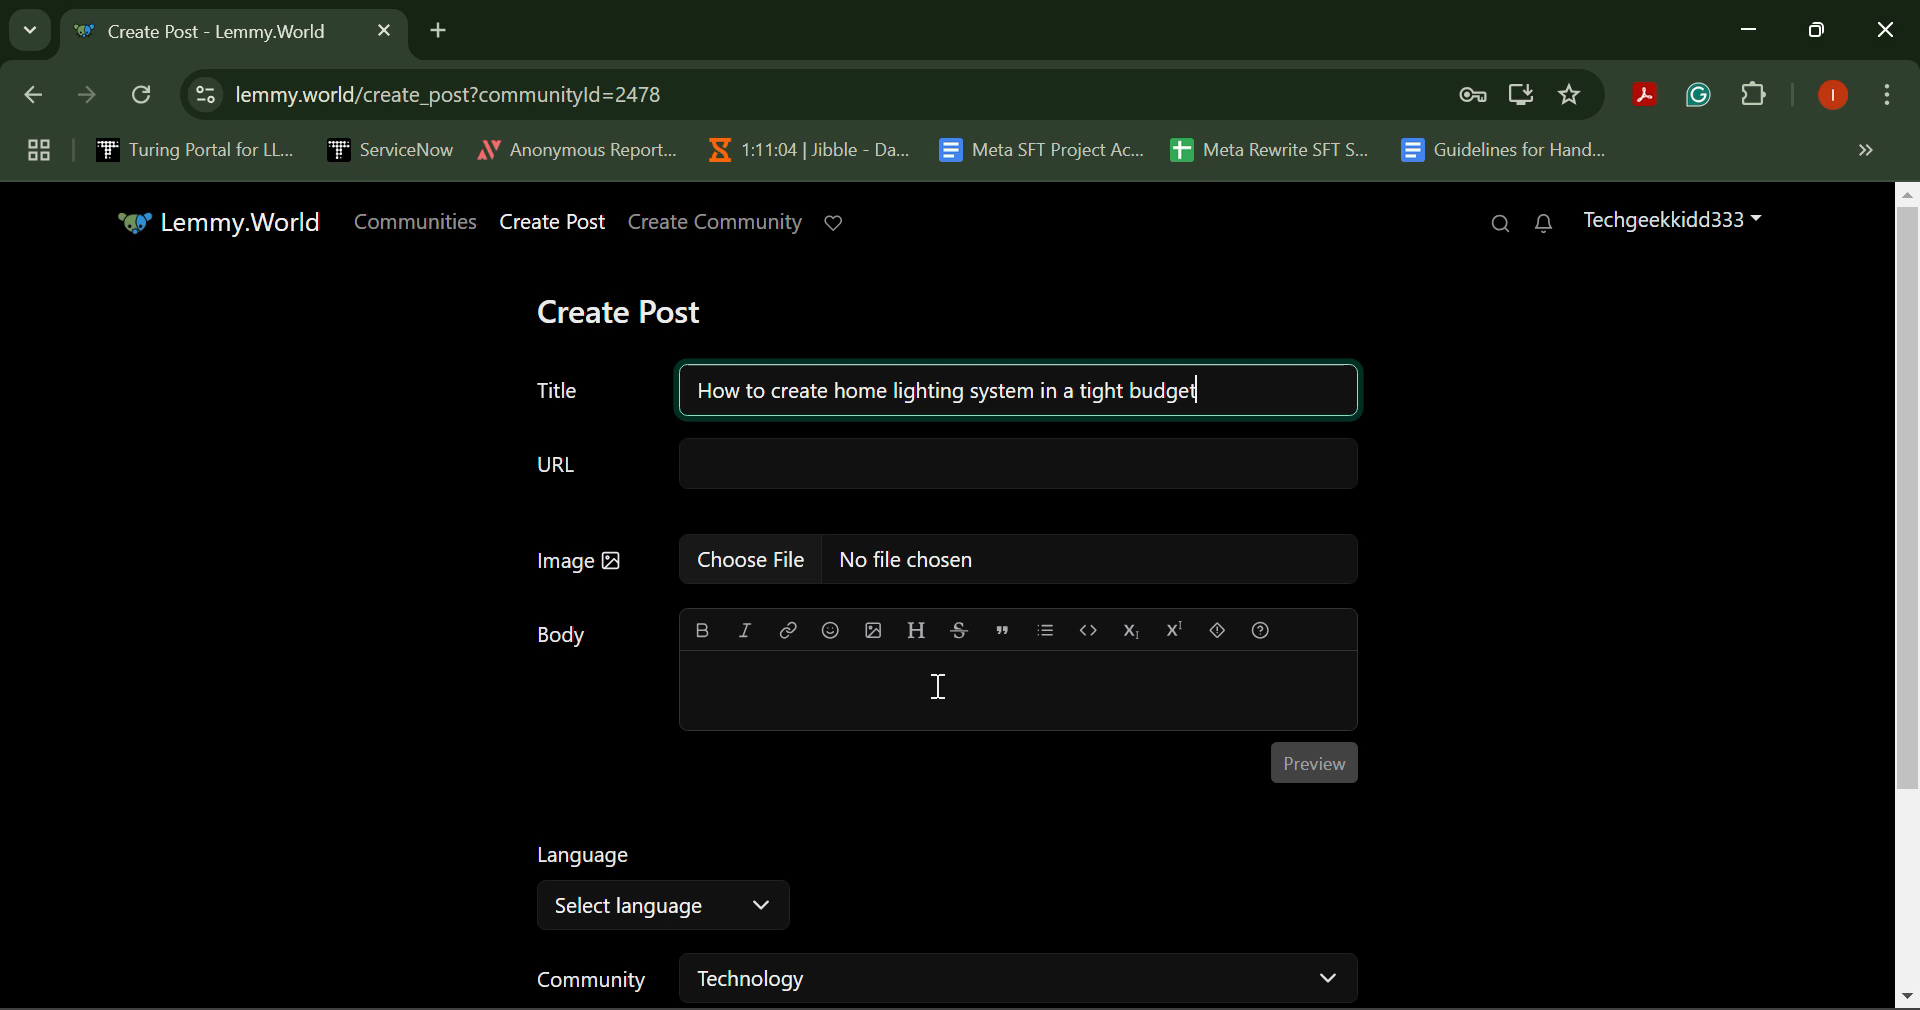 This screenshot has height=1010, width=1920. I want to click on Community Selection Filter , so click(943, 978).